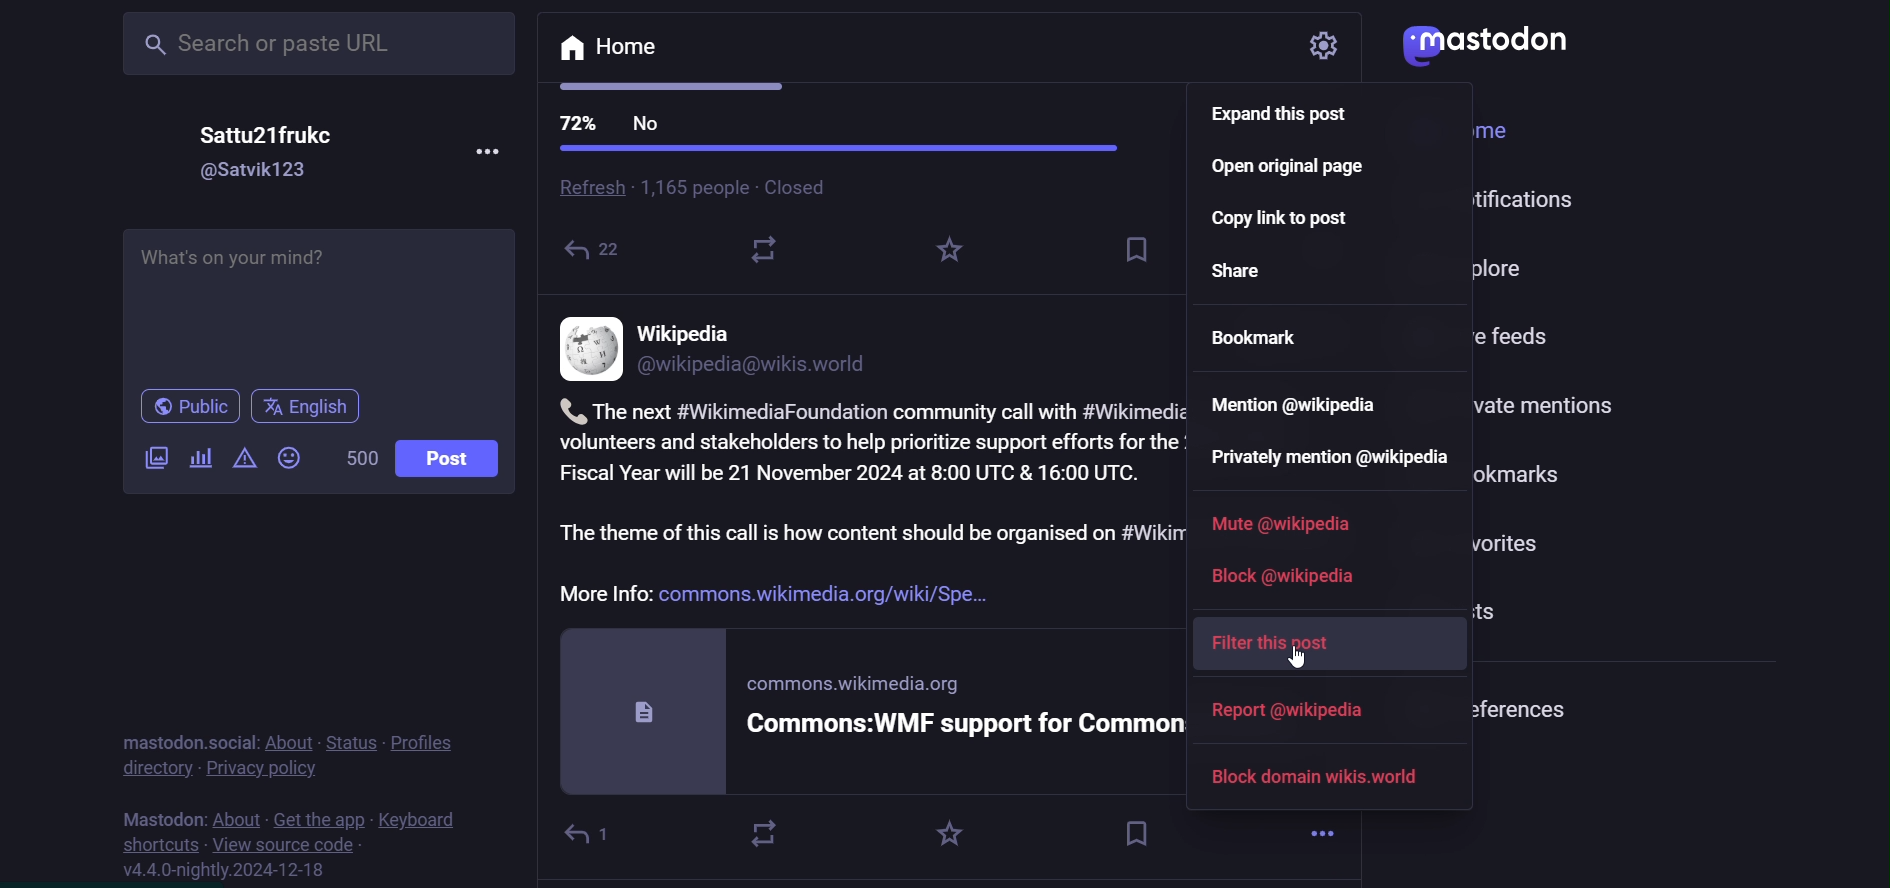 The height and width of the screenshot is (888, 1890). Describe the element at coordinates (1263, 340) in the screenshot. I see `bookmark` at that location.